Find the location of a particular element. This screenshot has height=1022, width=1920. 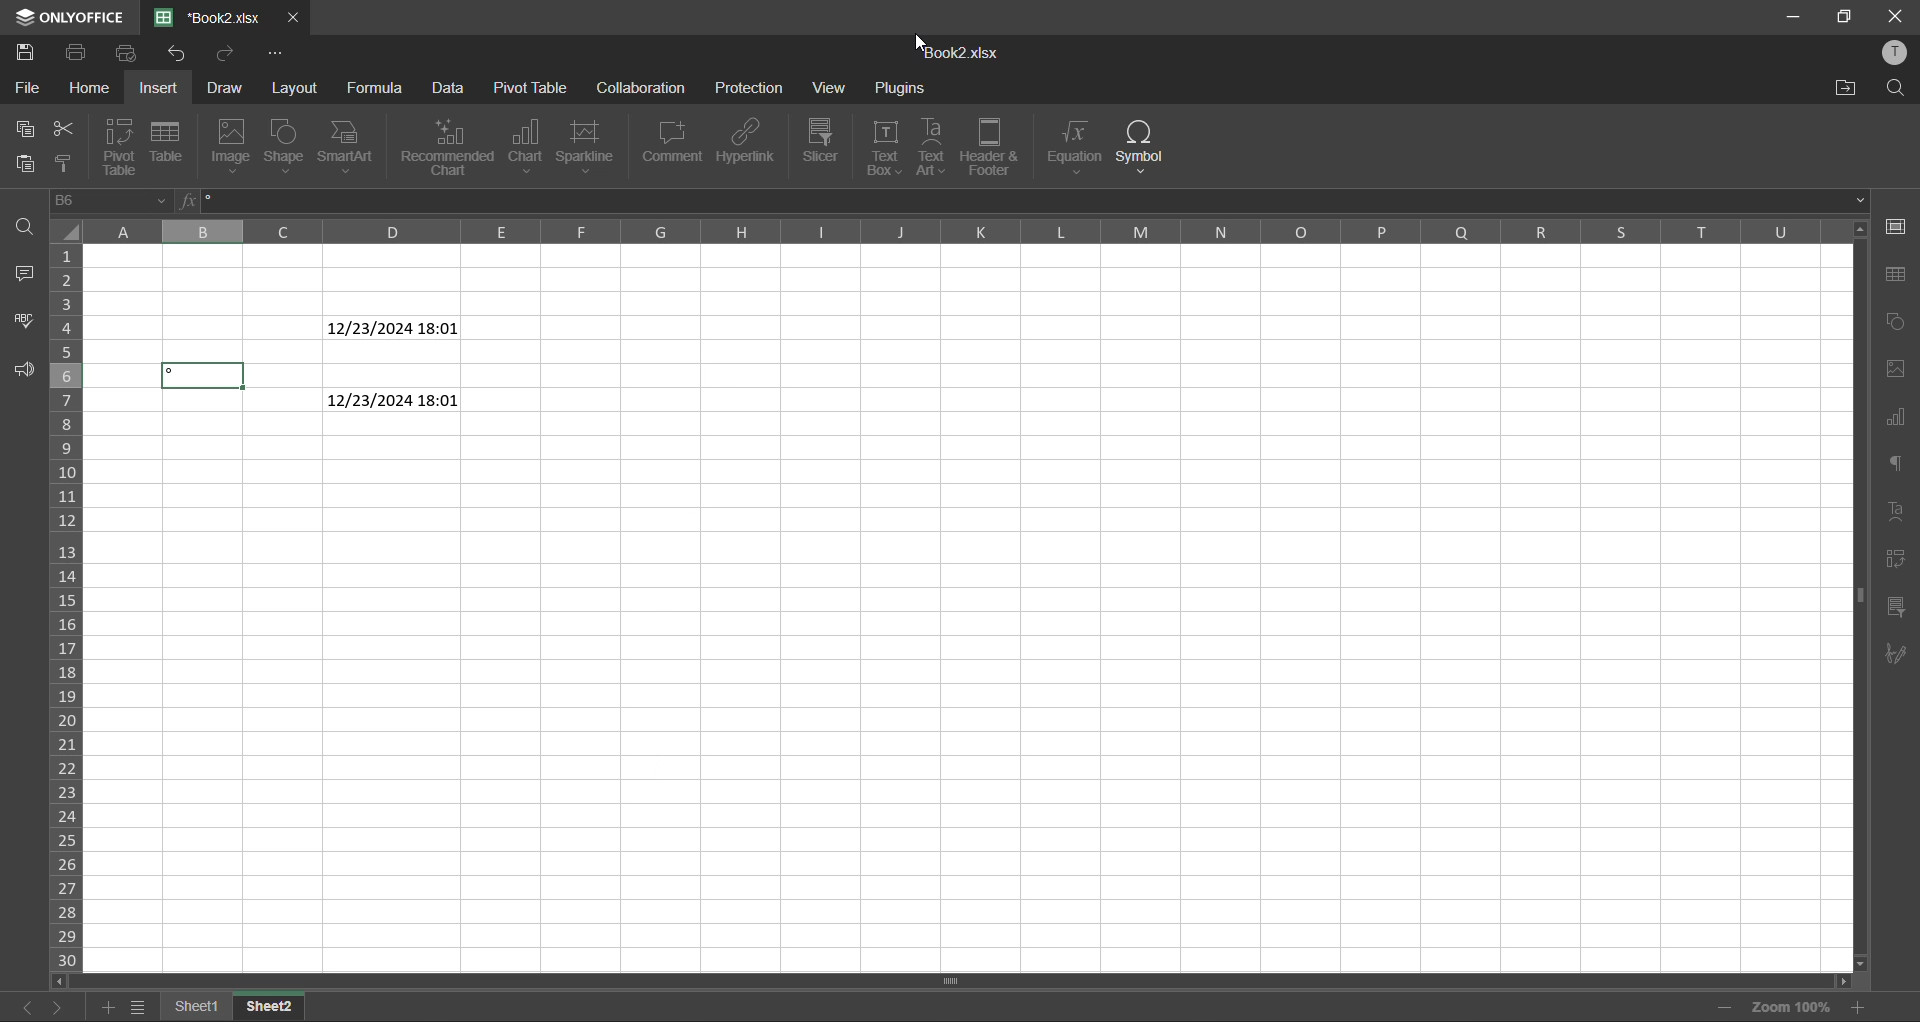

sheet 1 is located at coordinates (200, 1007).